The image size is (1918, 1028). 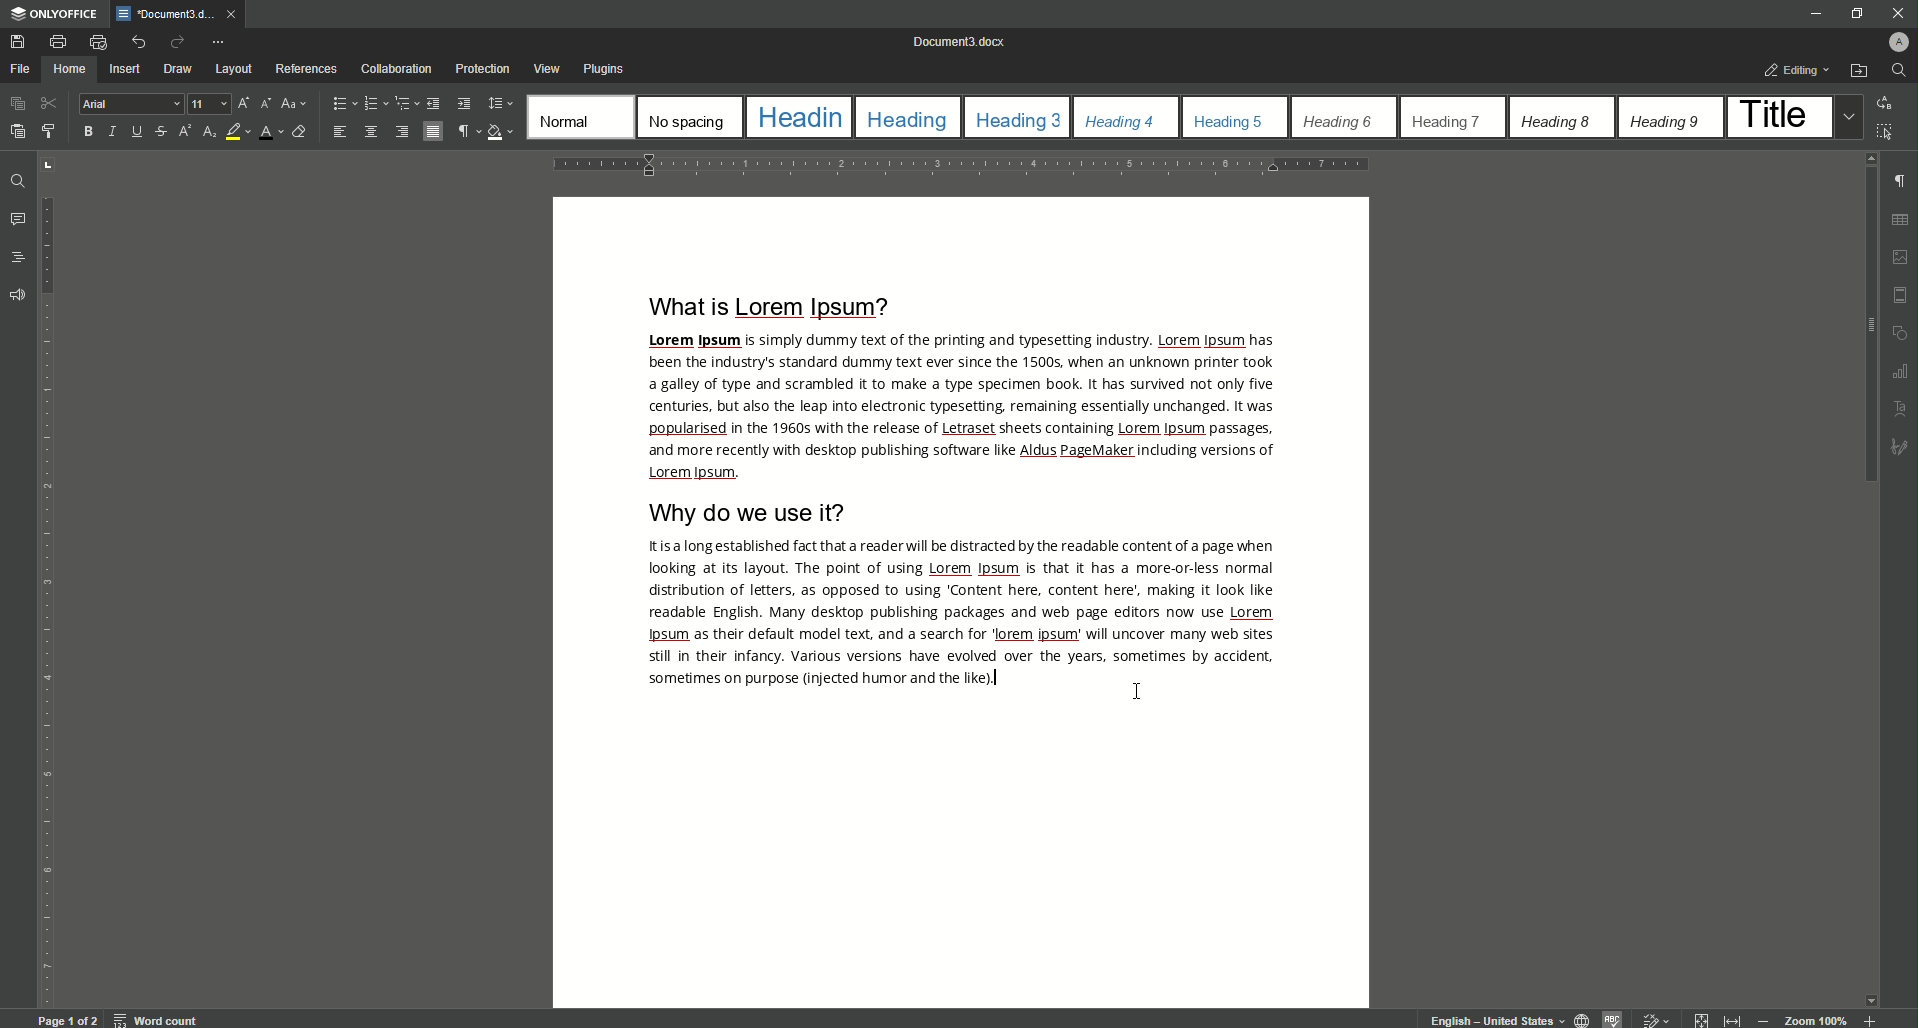 I want to click on Comments, so click(x=21, y=218).